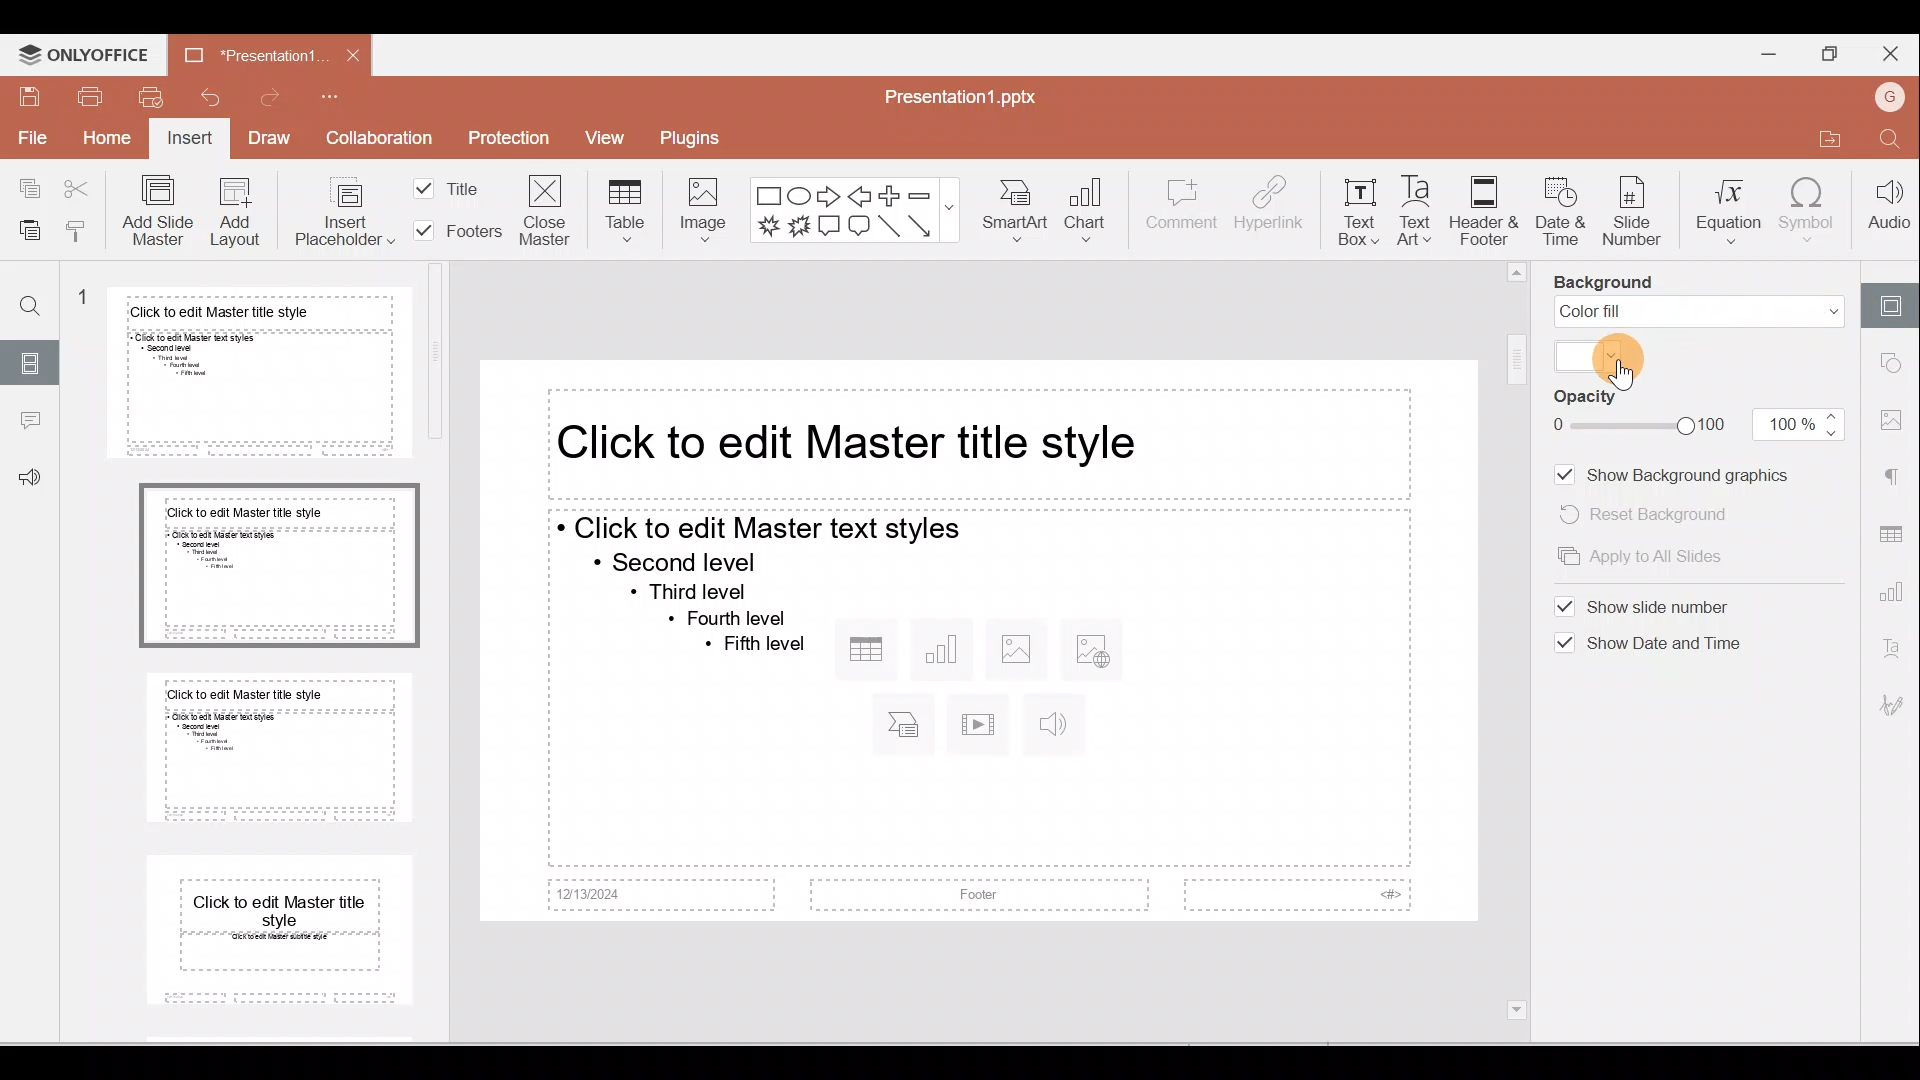 This screenshot has height=1080, width=1920. I want to click on 1, so click(84, 296).